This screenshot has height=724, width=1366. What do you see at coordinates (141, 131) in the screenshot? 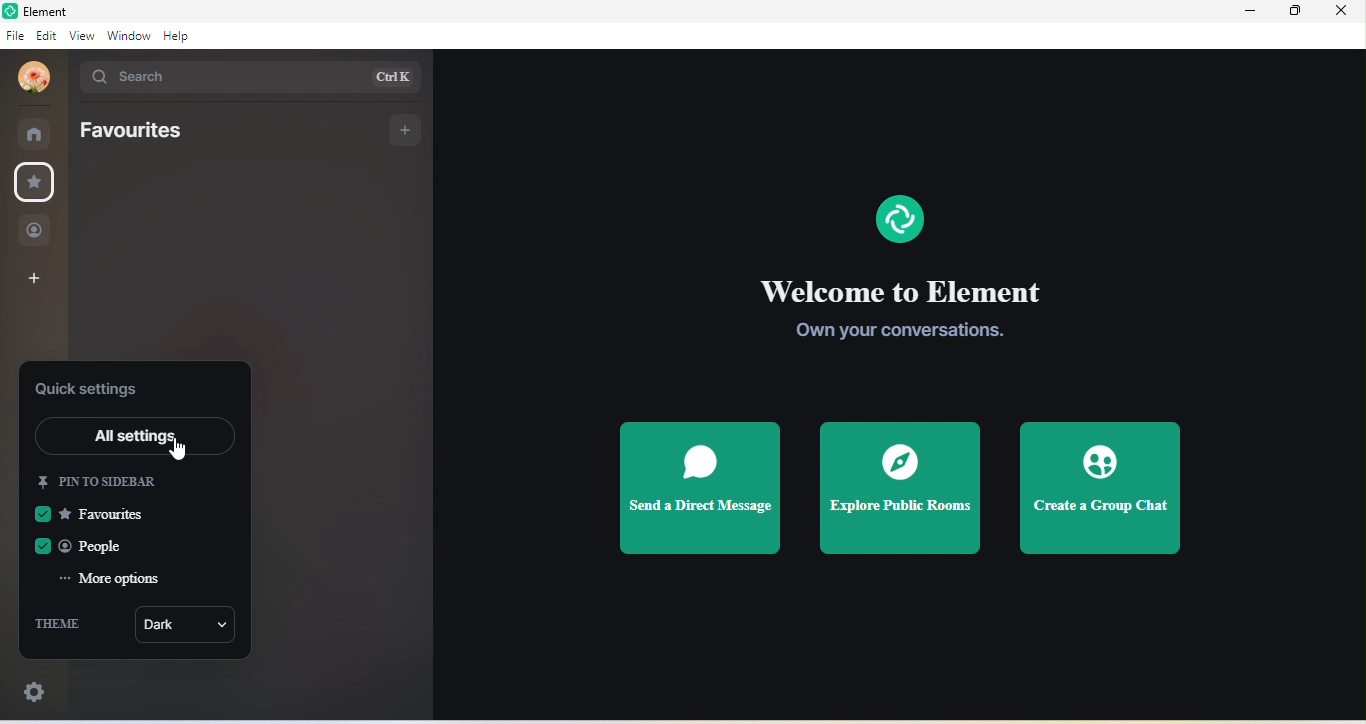
I see `favourites` at bounding box center [141, 131].